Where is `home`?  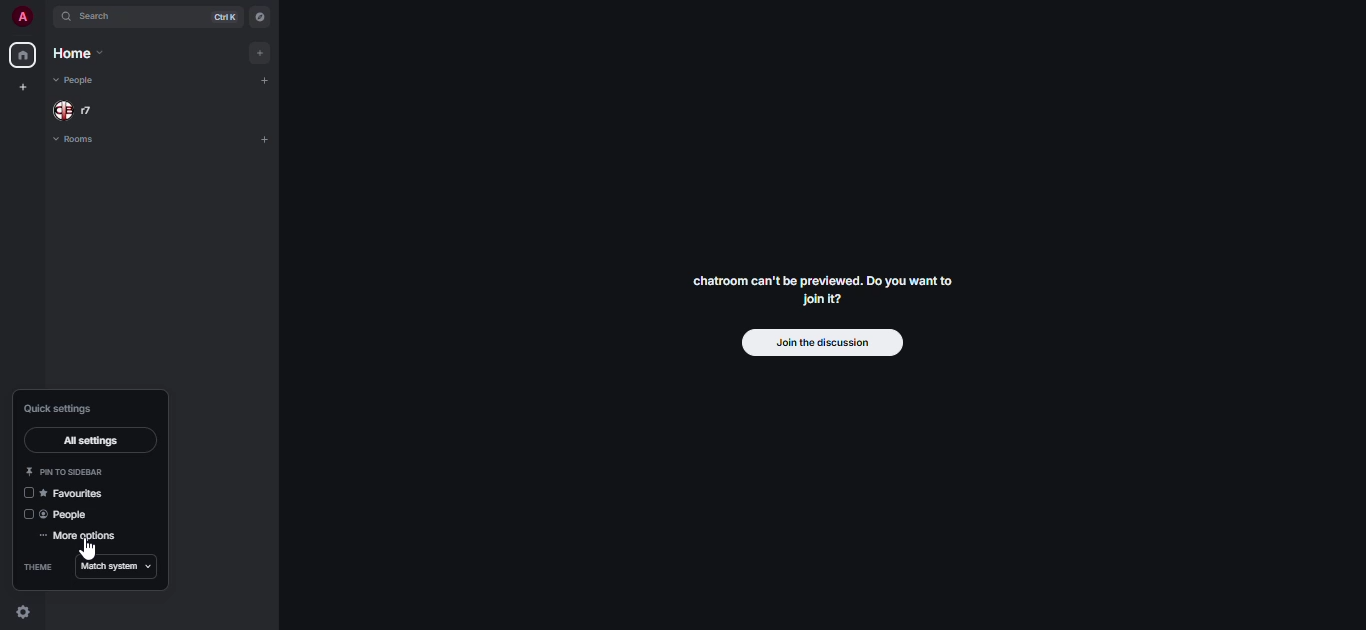 home is located at coordinates (84, 54).